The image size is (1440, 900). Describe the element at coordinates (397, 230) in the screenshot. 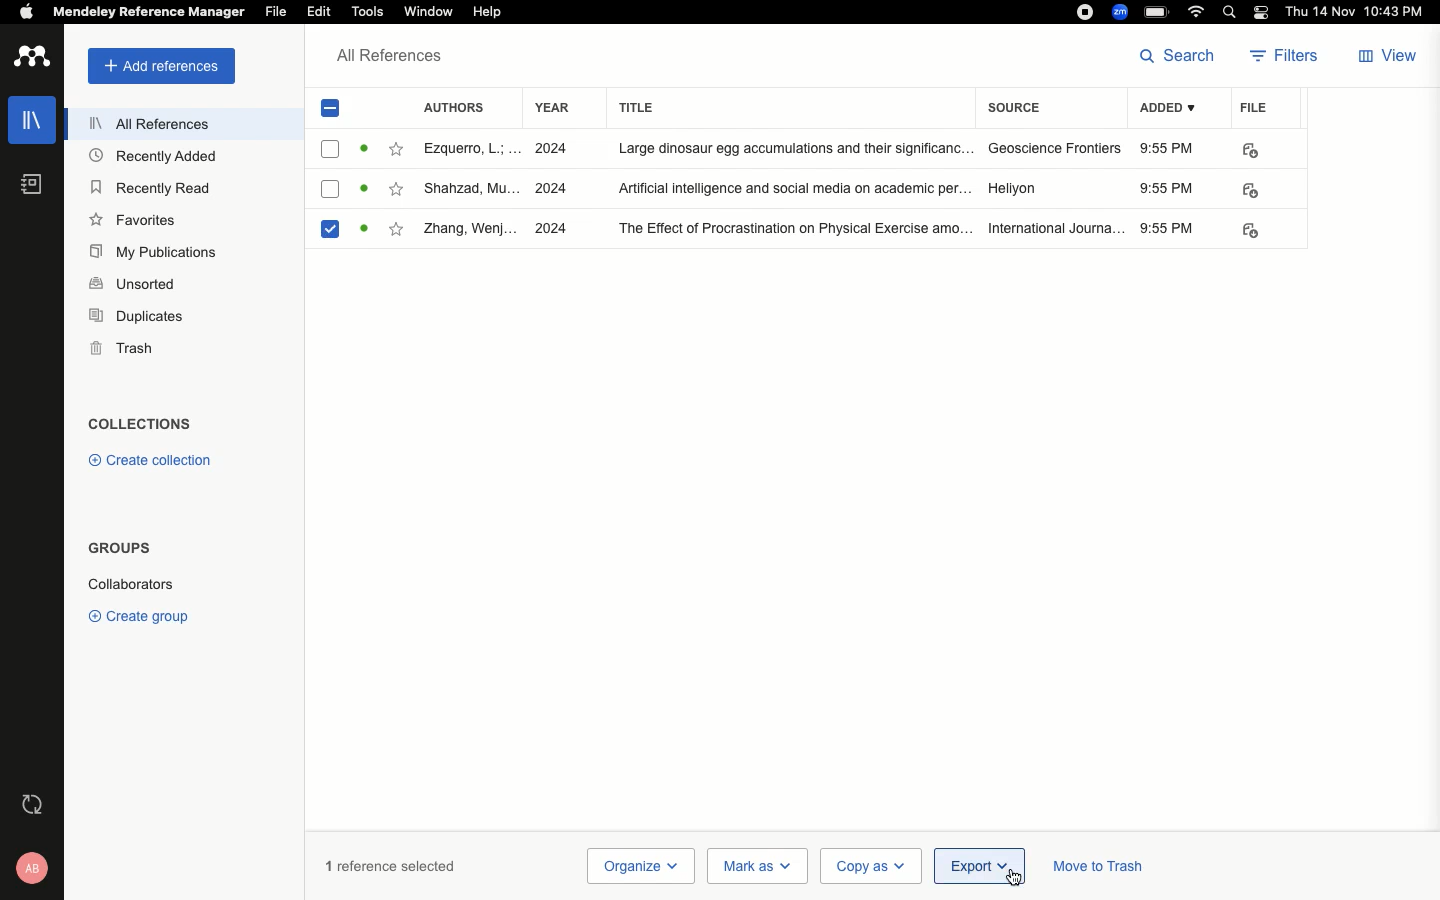

I see `favourite` at that location.